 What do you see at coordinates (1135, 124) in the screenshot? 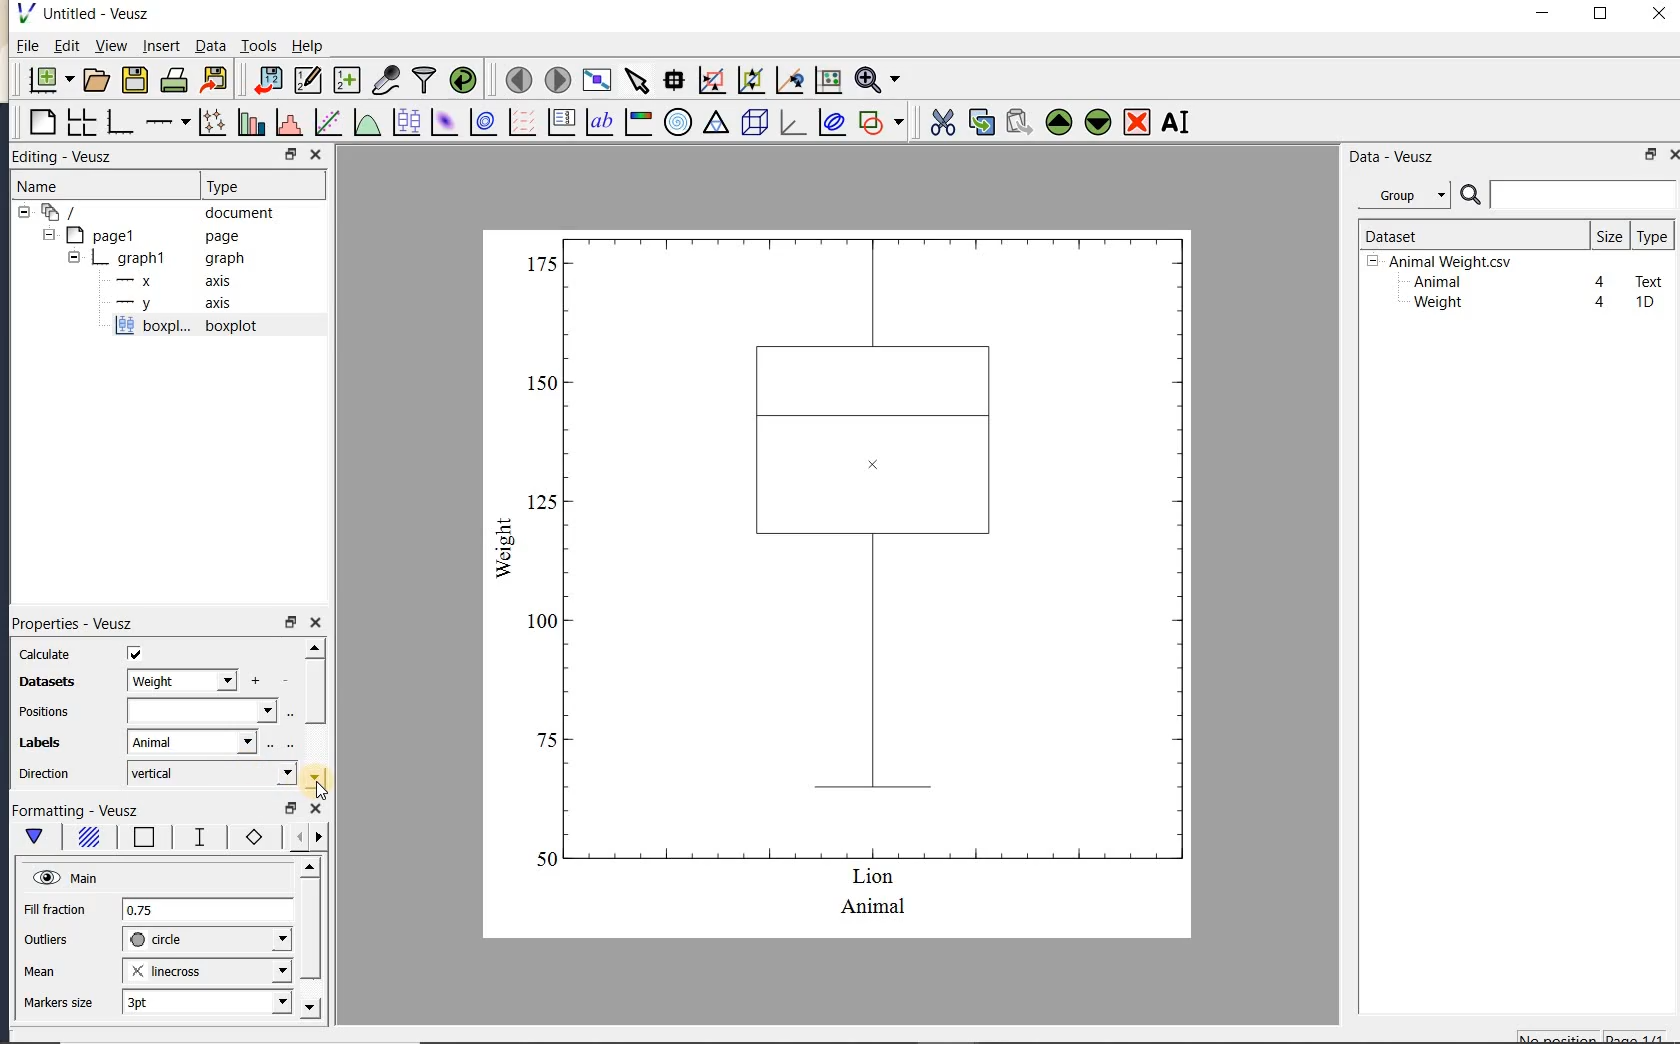
I see `remove the selected widget` at bounding box center [1135, 124].